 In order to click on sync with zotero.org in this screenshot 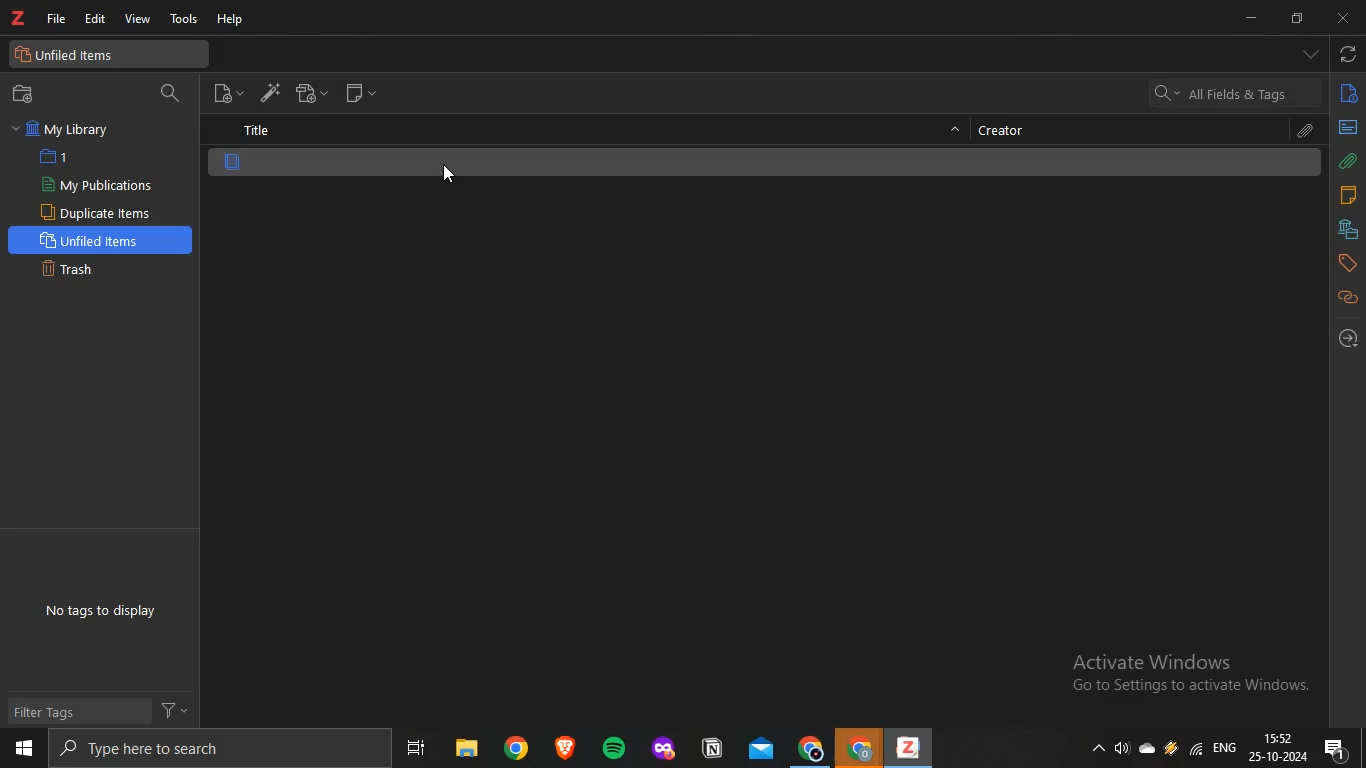, I will do `click(1349, 52)`.